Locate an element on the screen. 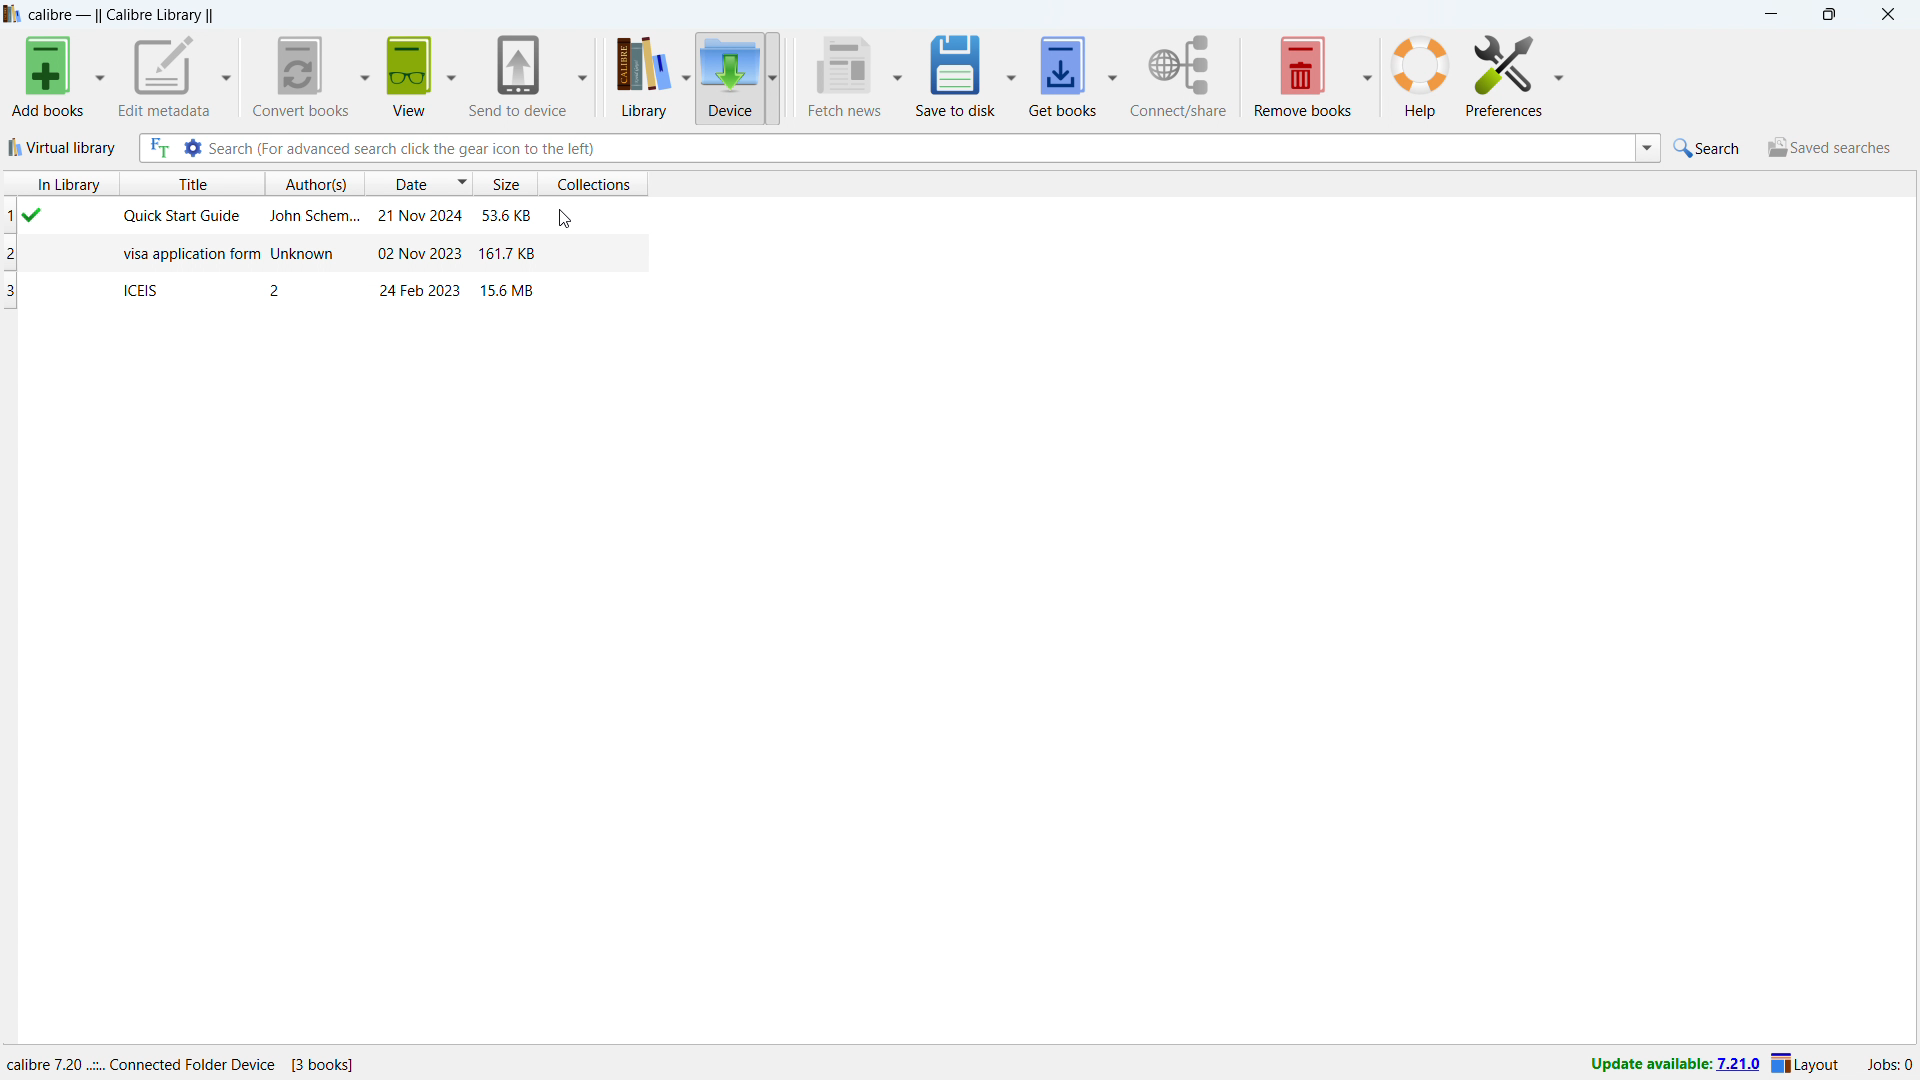  book on device is located at coordinates (383, 290).